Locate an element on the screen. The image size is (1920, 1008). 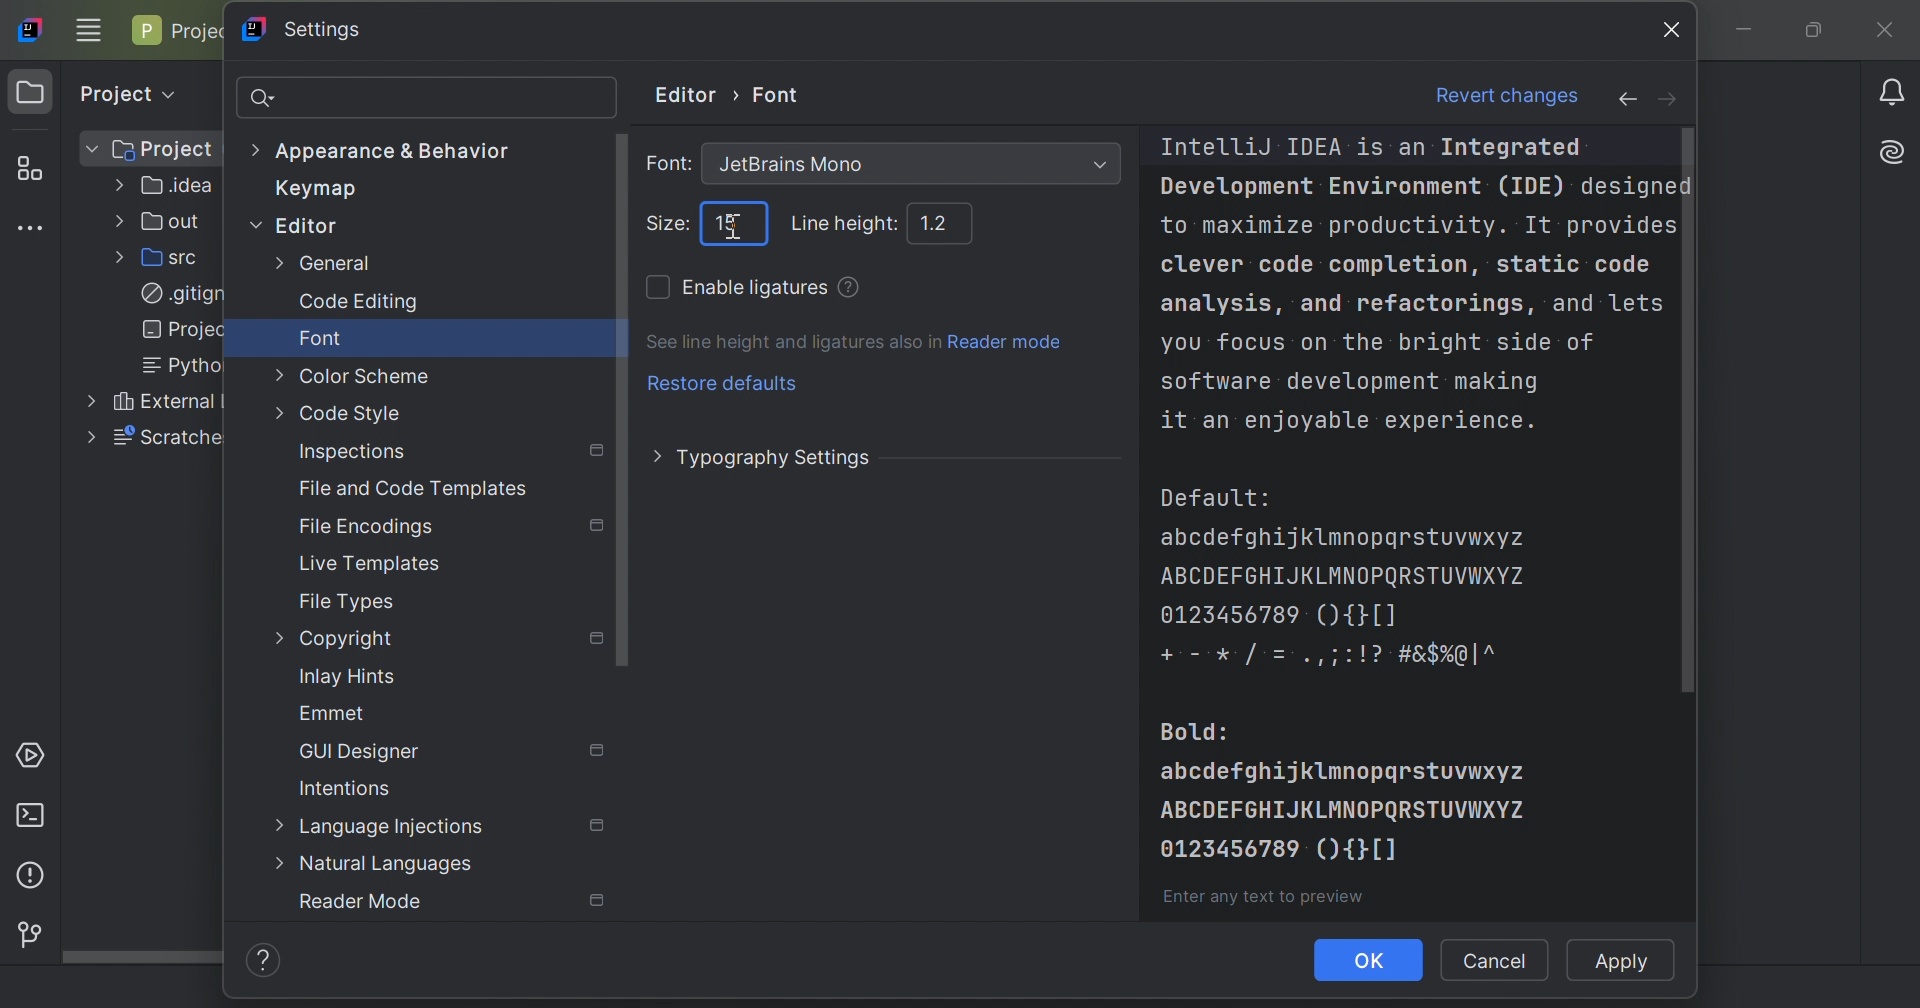
Size is located at coordinates (667, 223).